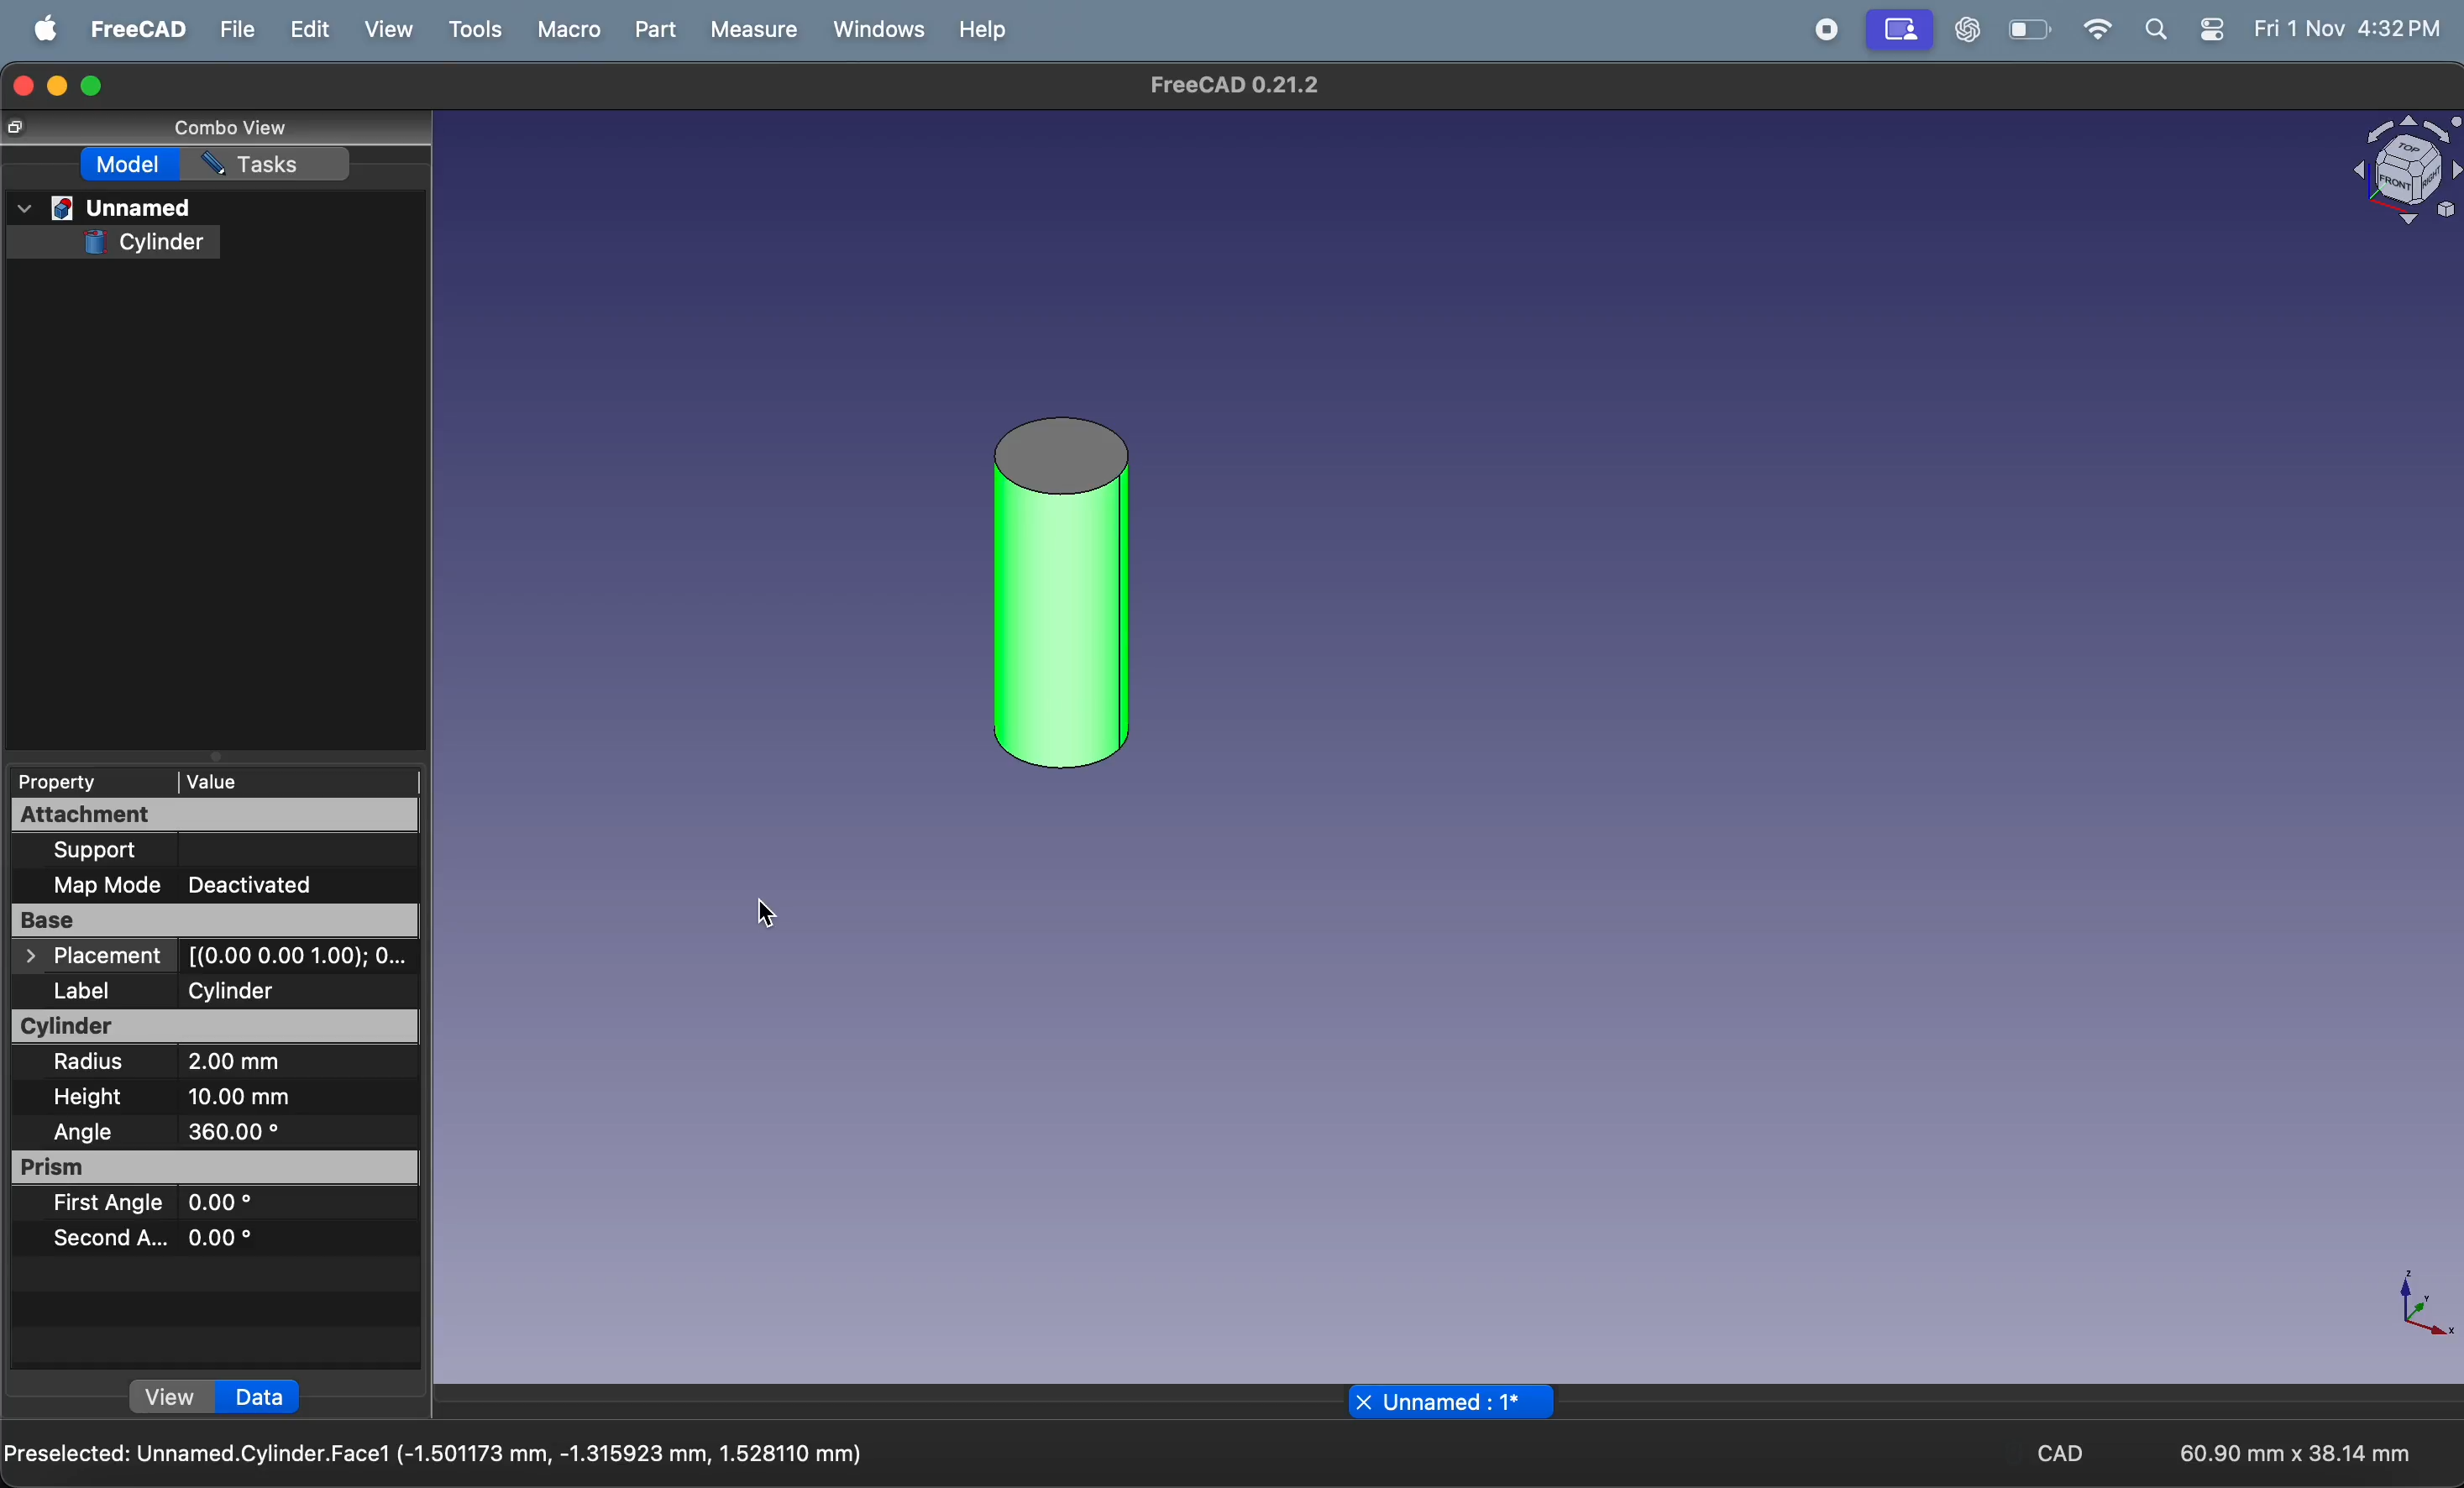 The height and width of the screenshot is (1488, 2464). What do you see at coordinates (1467, 1402) in the screenshot?
I see `unnamed : 1*` at bounding box center [1467, 1402].